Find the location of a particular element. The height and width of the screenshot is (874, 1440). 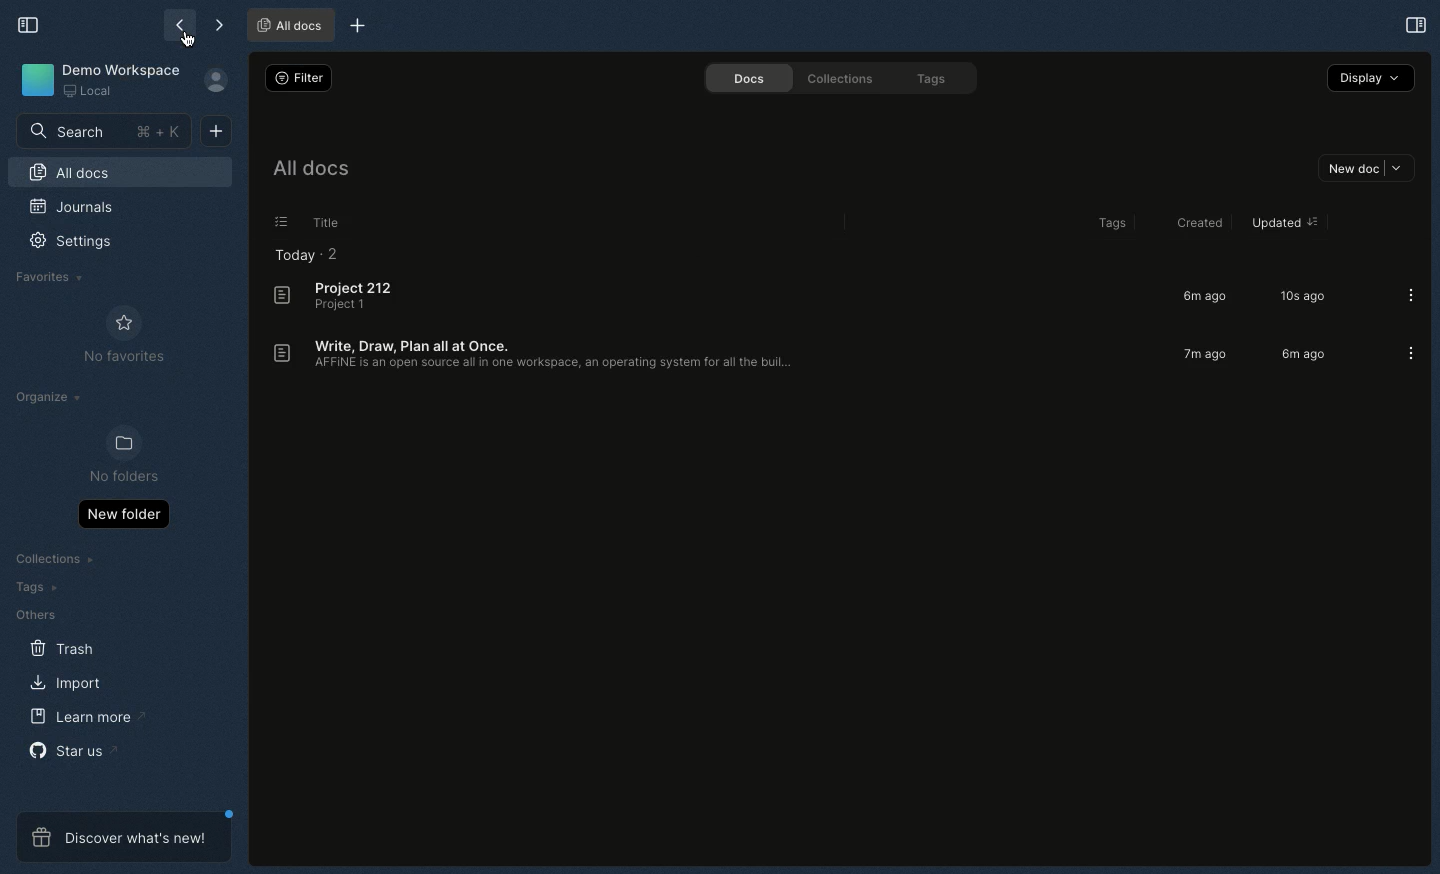

Write, Draw, Plan all at Once.
AFFINE is an open source all in one workspace, an operating system for al the buil is located at coordinates (549, 357).